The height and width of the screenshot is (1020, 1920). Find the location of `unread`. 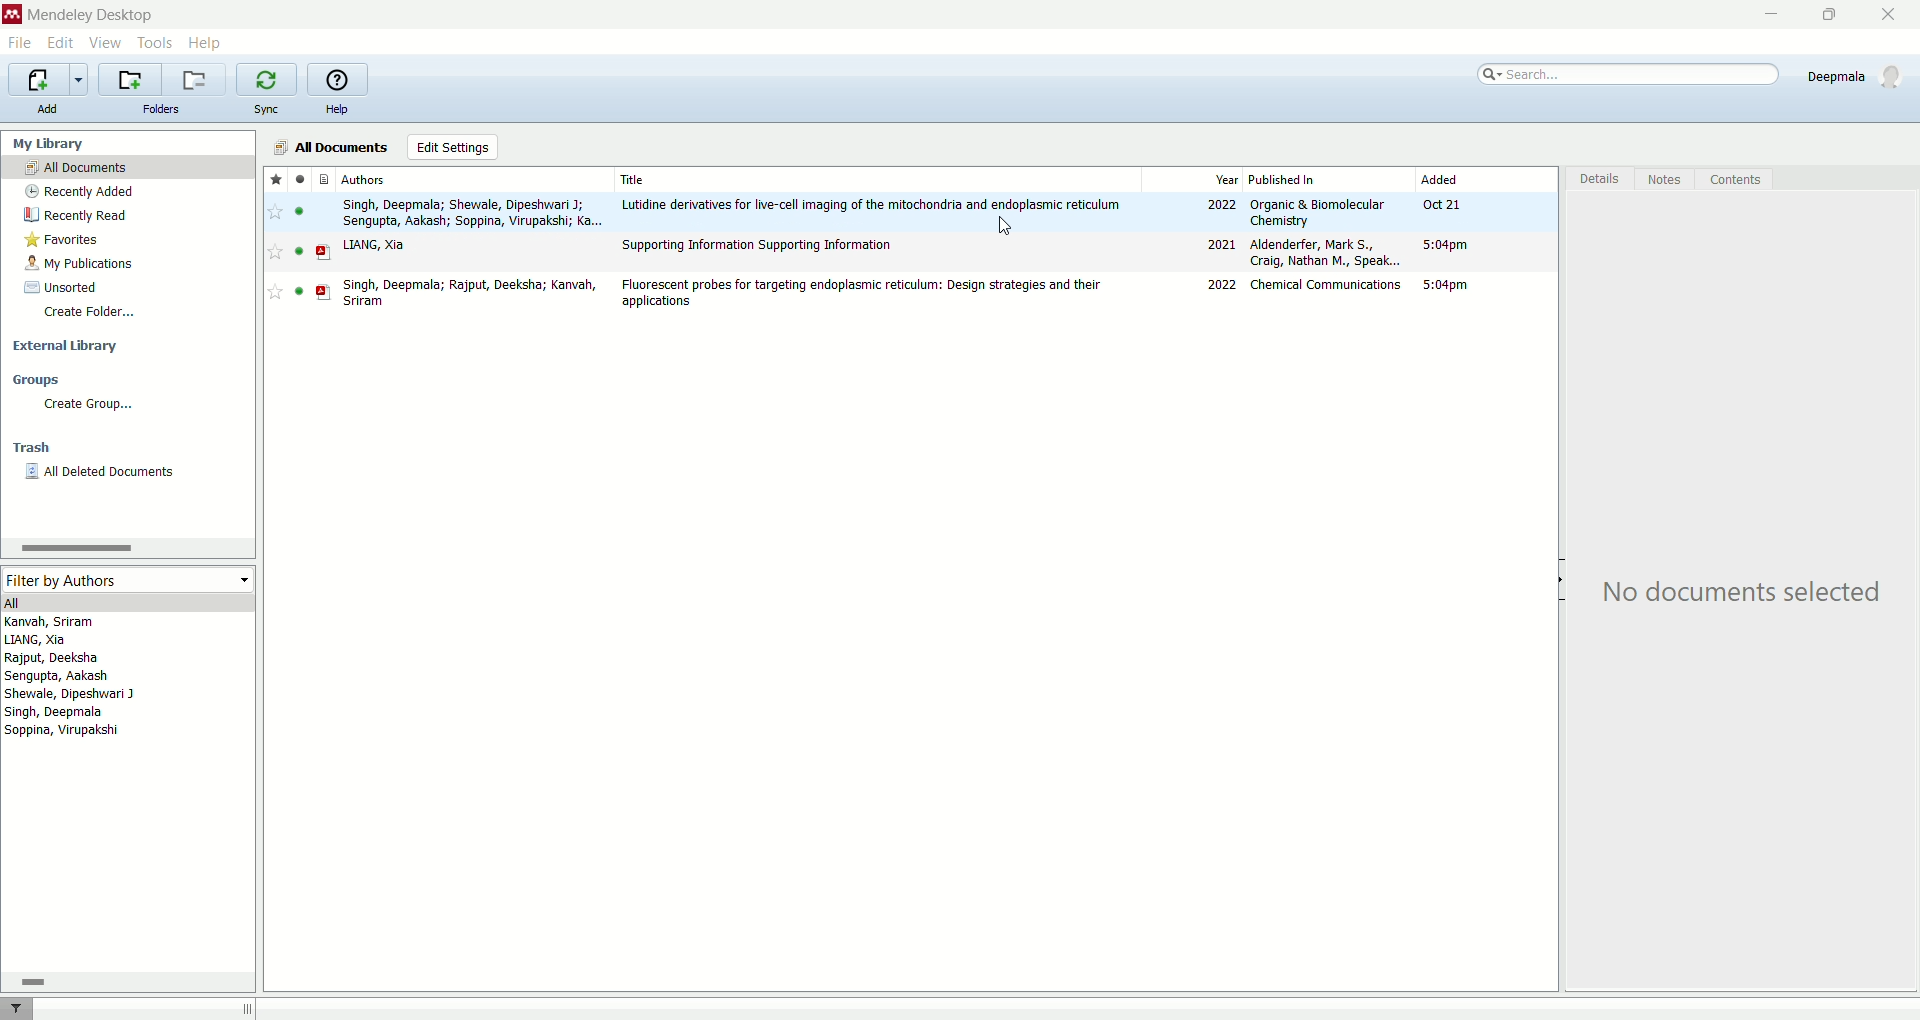

unread is located at coordinates (299, 251).